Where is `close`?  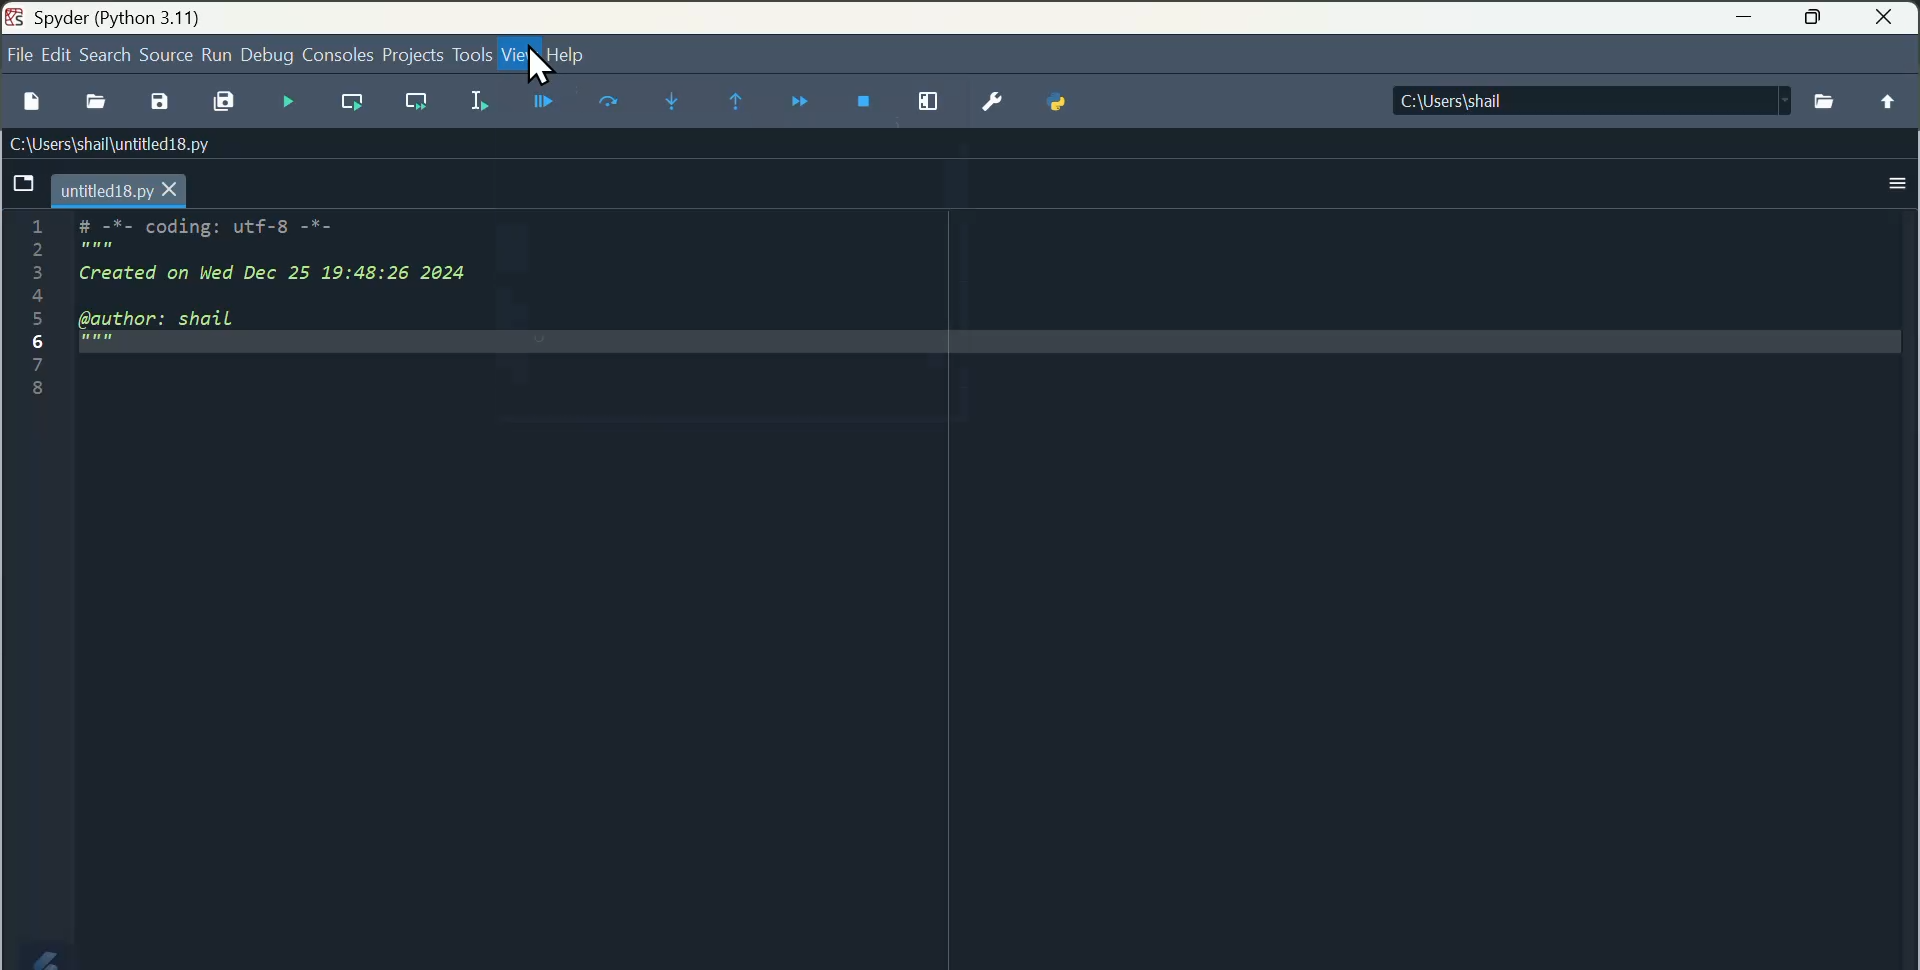
close is located at coordinates (1884, 18).